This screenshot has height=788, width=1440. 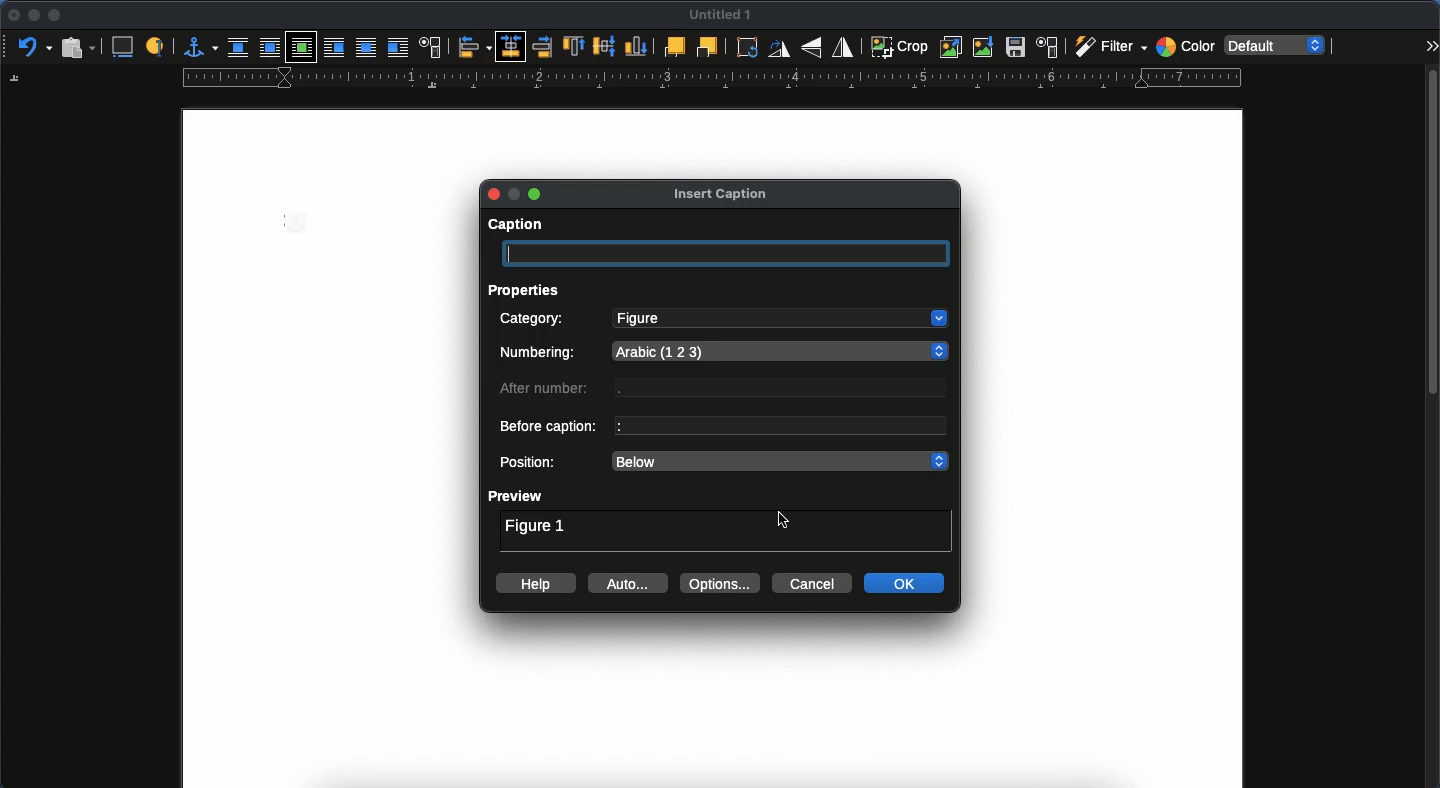 I want to click on before, so click(x=337, y=48).